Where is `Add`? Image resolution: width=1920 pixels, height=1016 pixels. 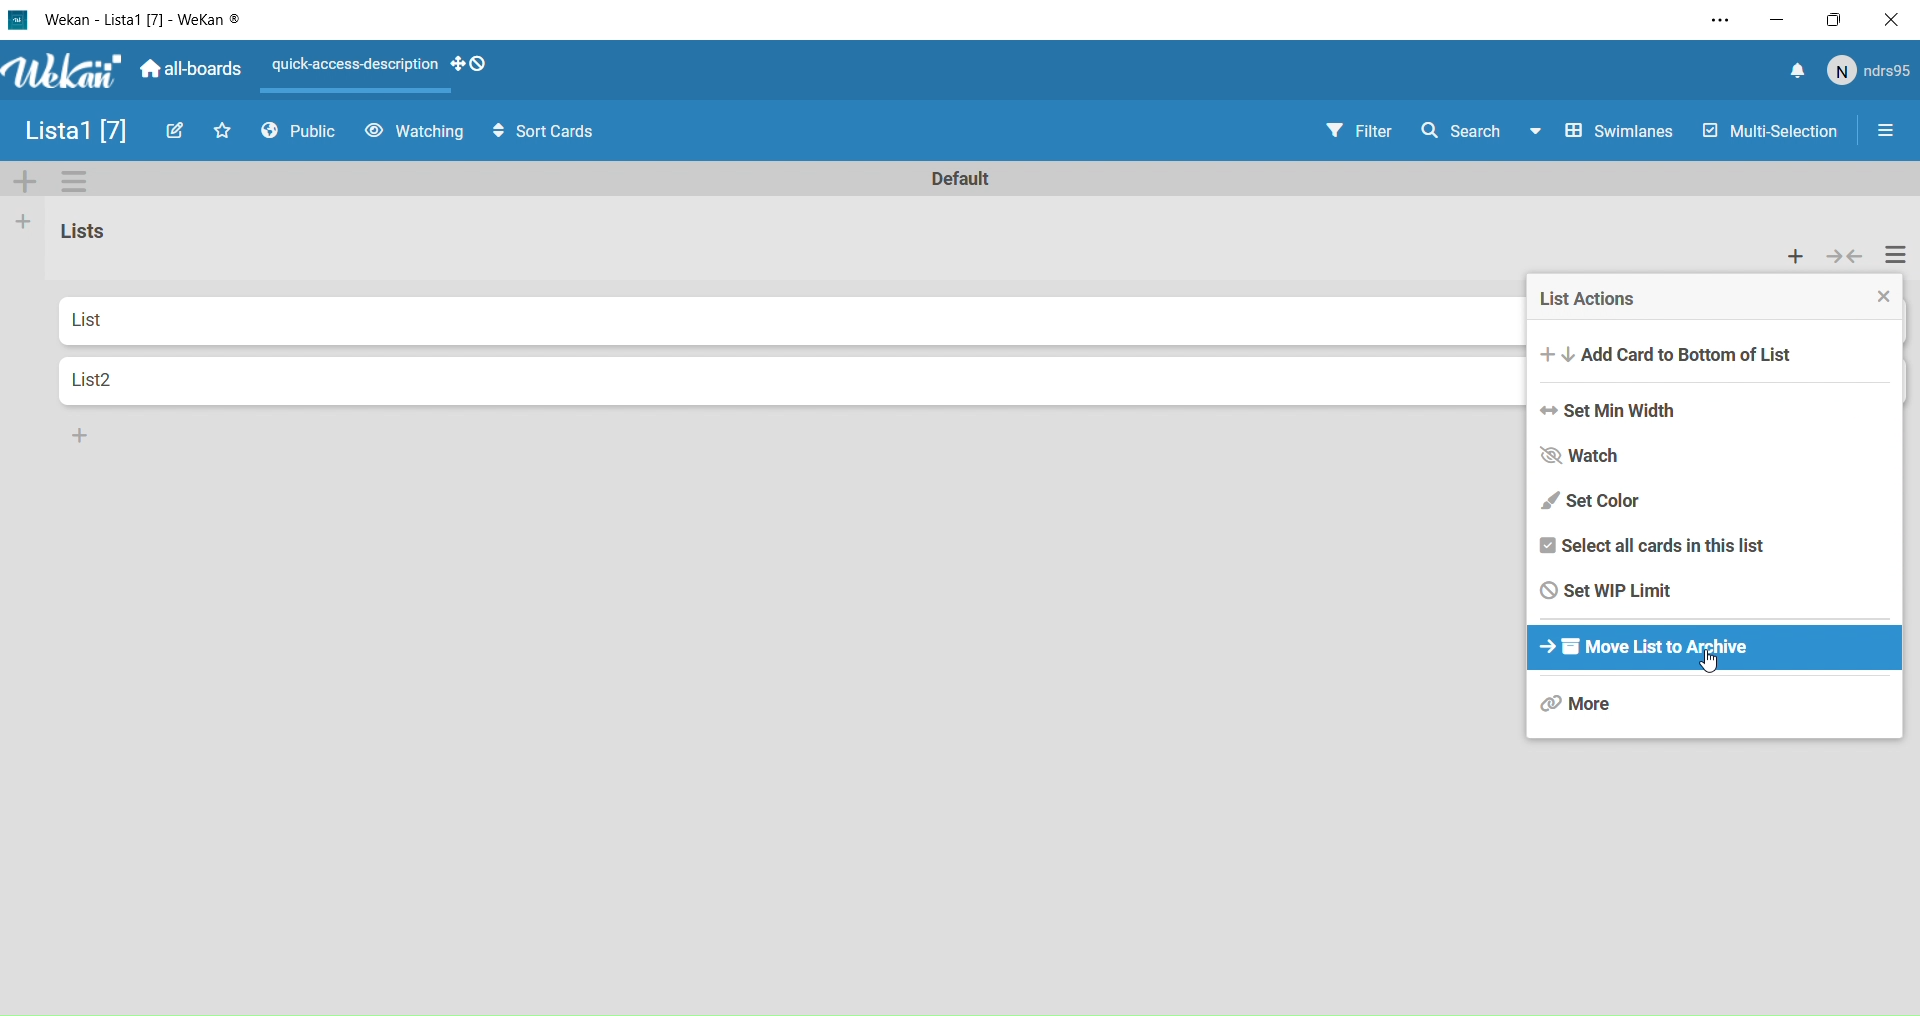
Add is located at coordinates (20, 185).